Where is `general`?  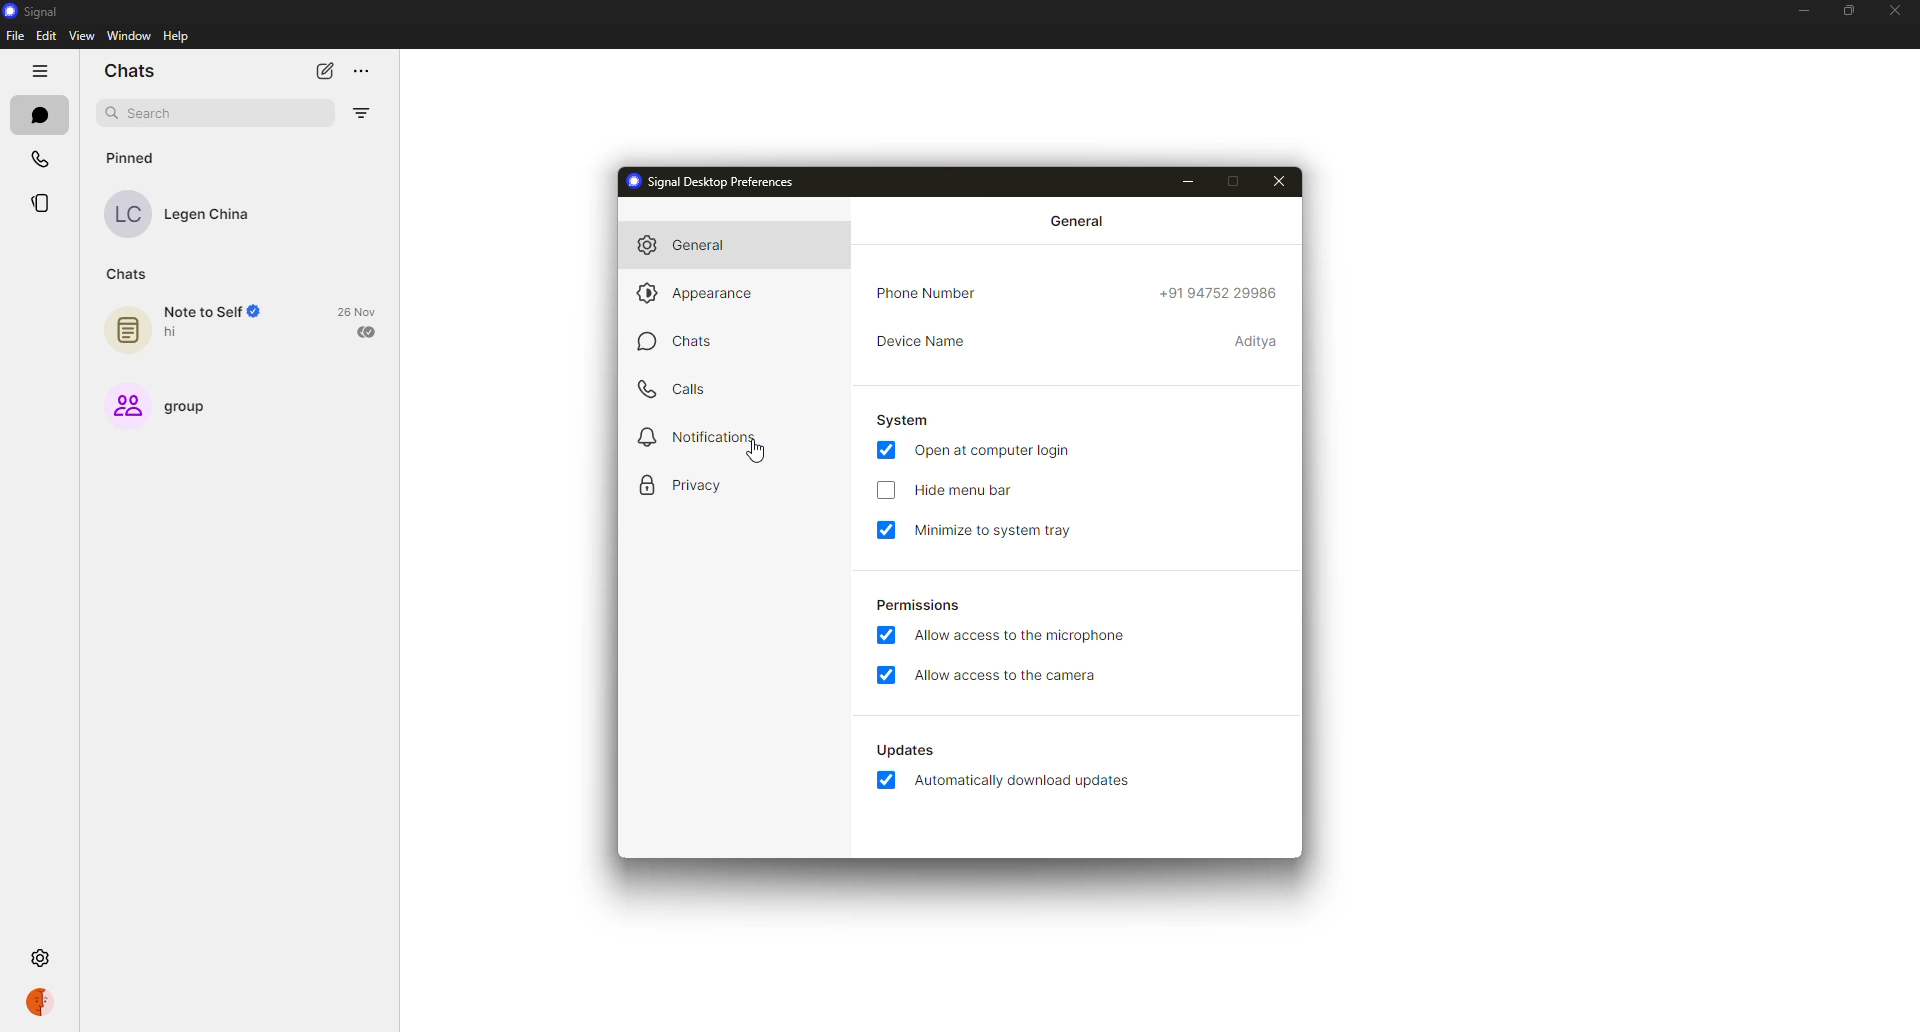 general is located at coordinates (1078, 221).